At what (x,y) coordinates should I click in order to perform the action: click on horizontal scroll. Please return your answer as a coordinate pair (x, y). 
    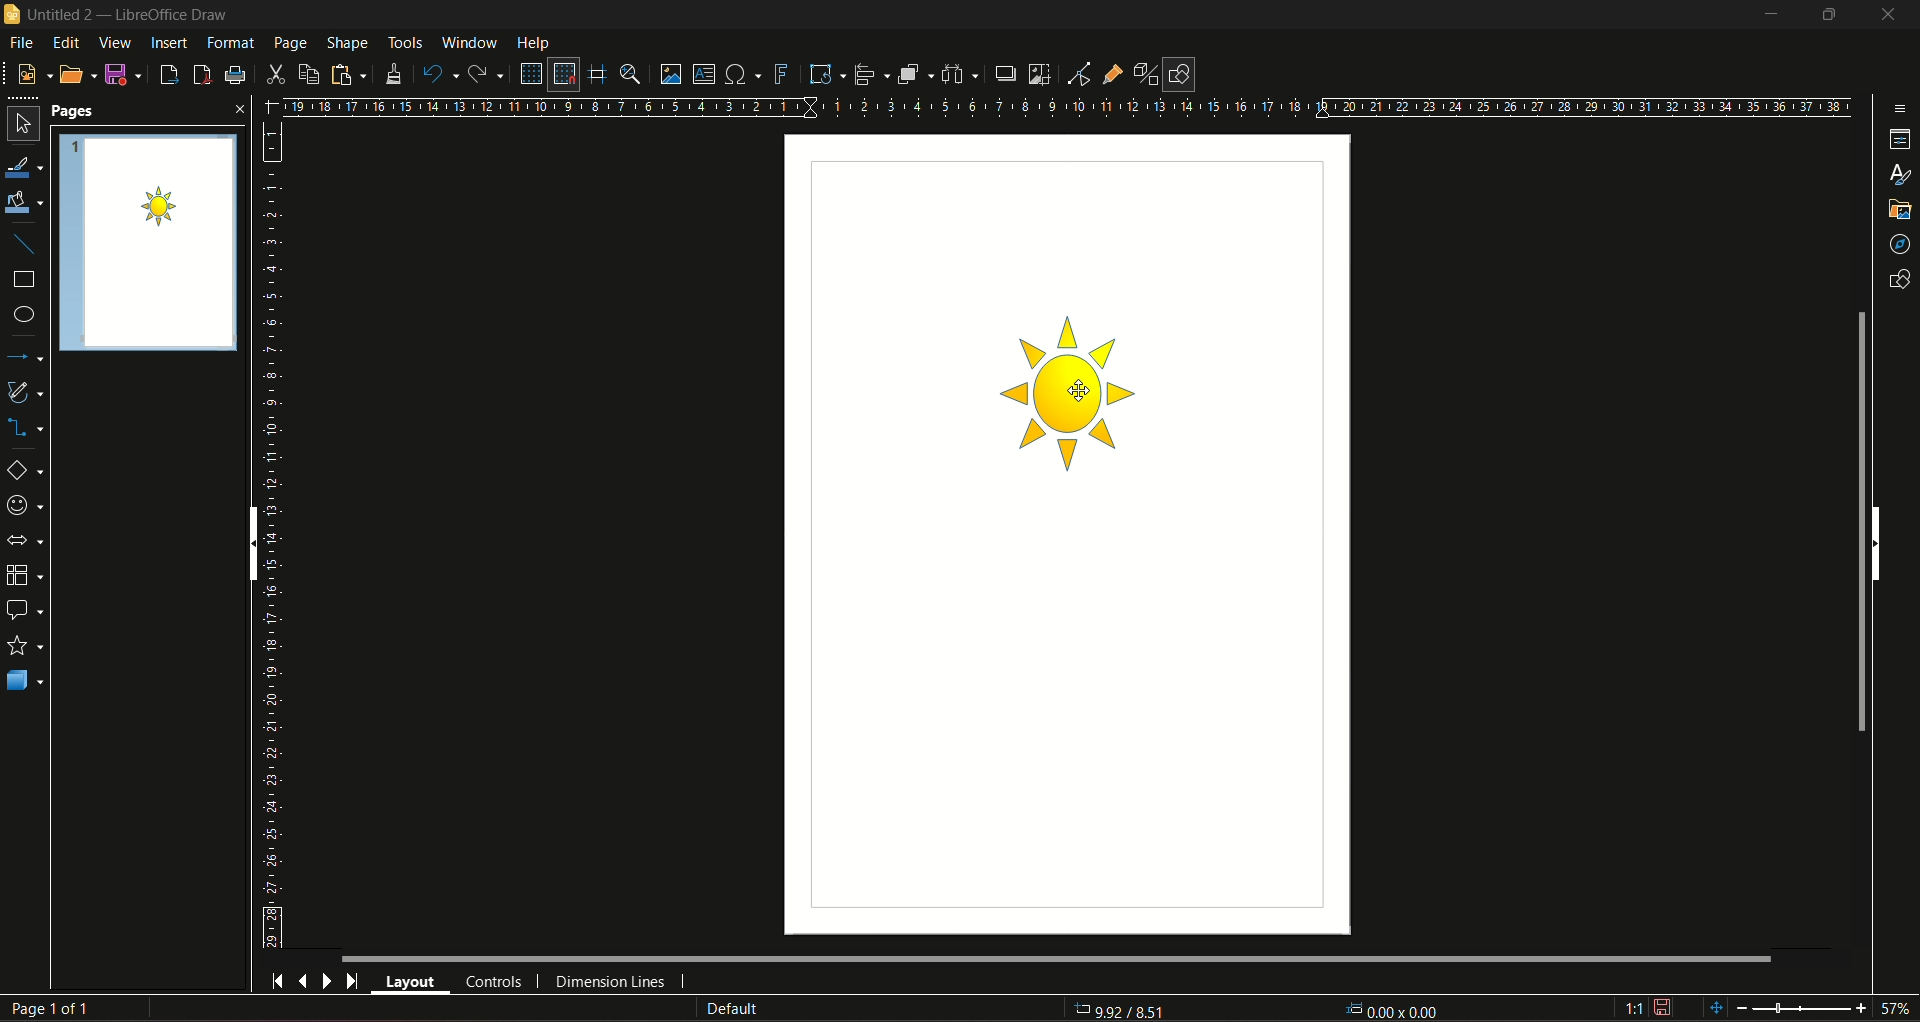
    Looking at the image, I should click on (1047, 958).